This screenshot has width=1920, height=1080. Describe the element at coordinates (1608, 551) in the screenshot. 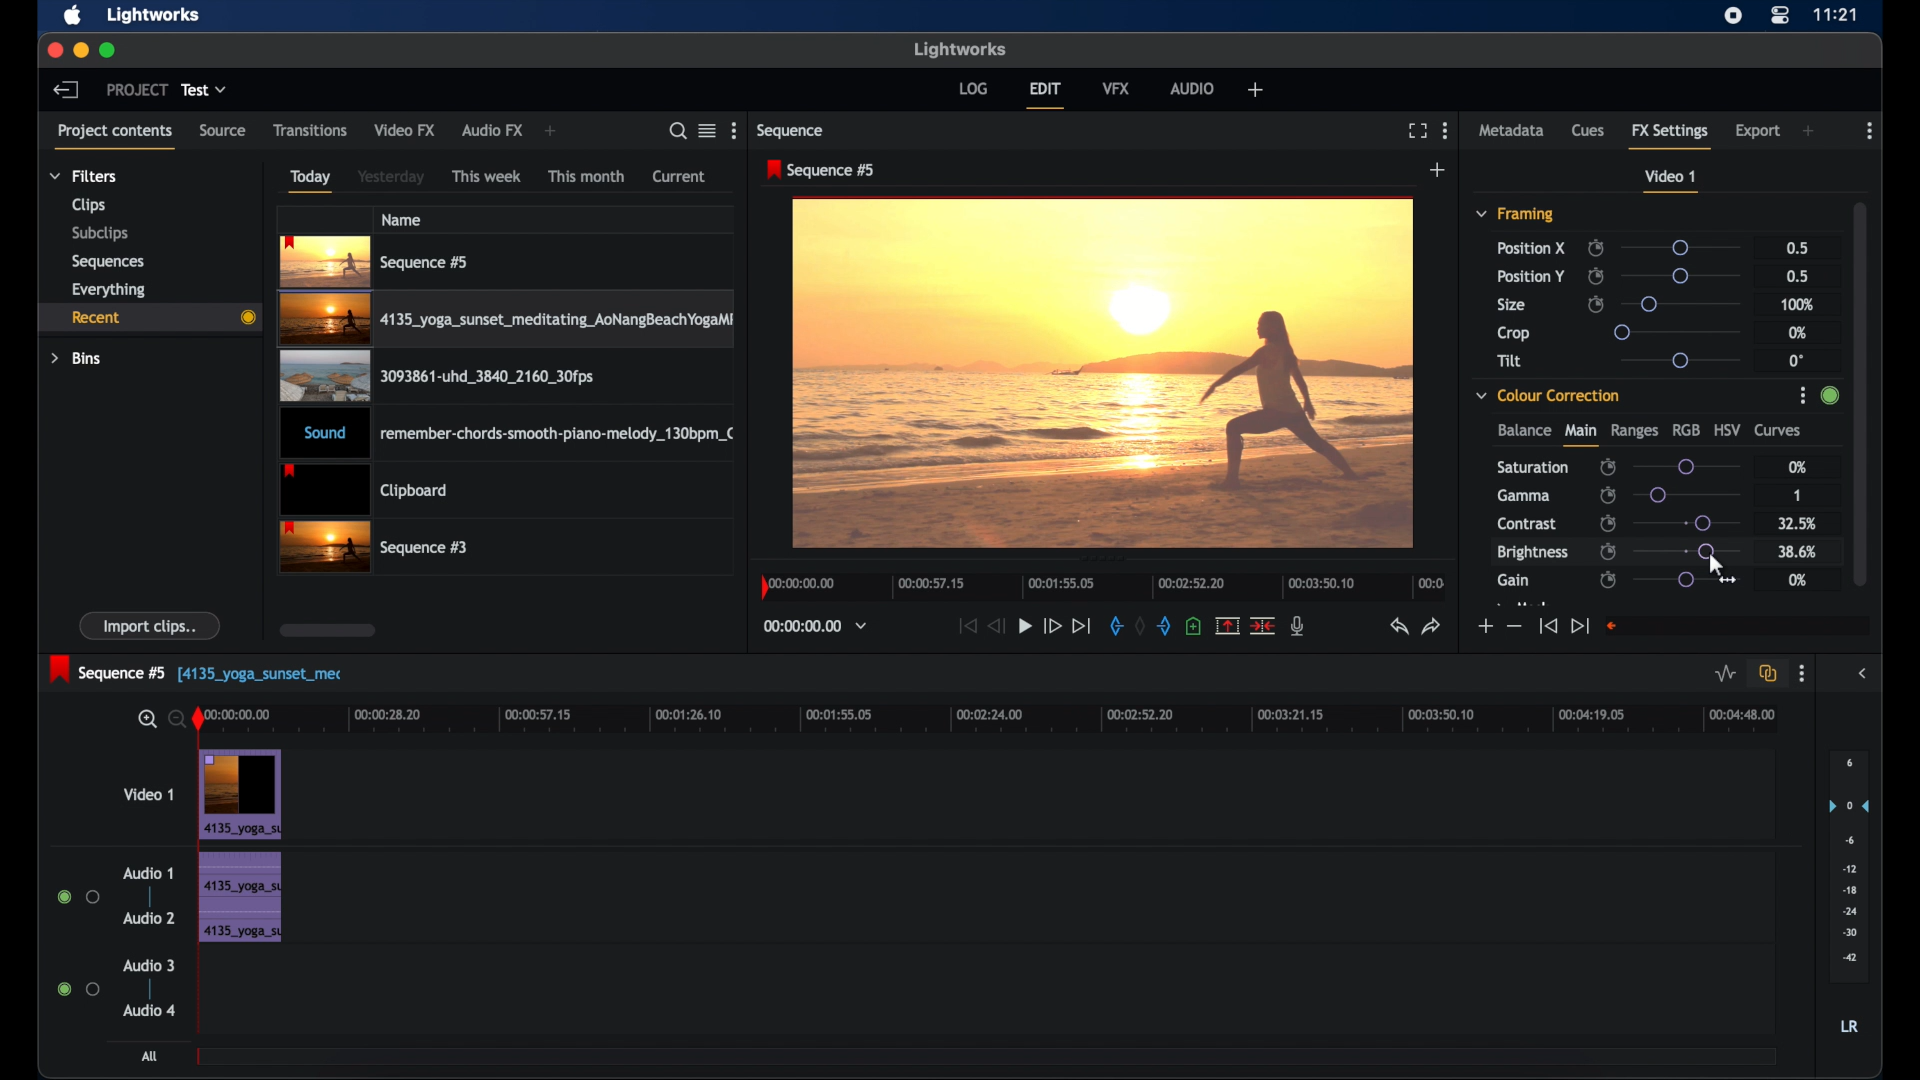

I see `enable/disable keyframes` at that location.